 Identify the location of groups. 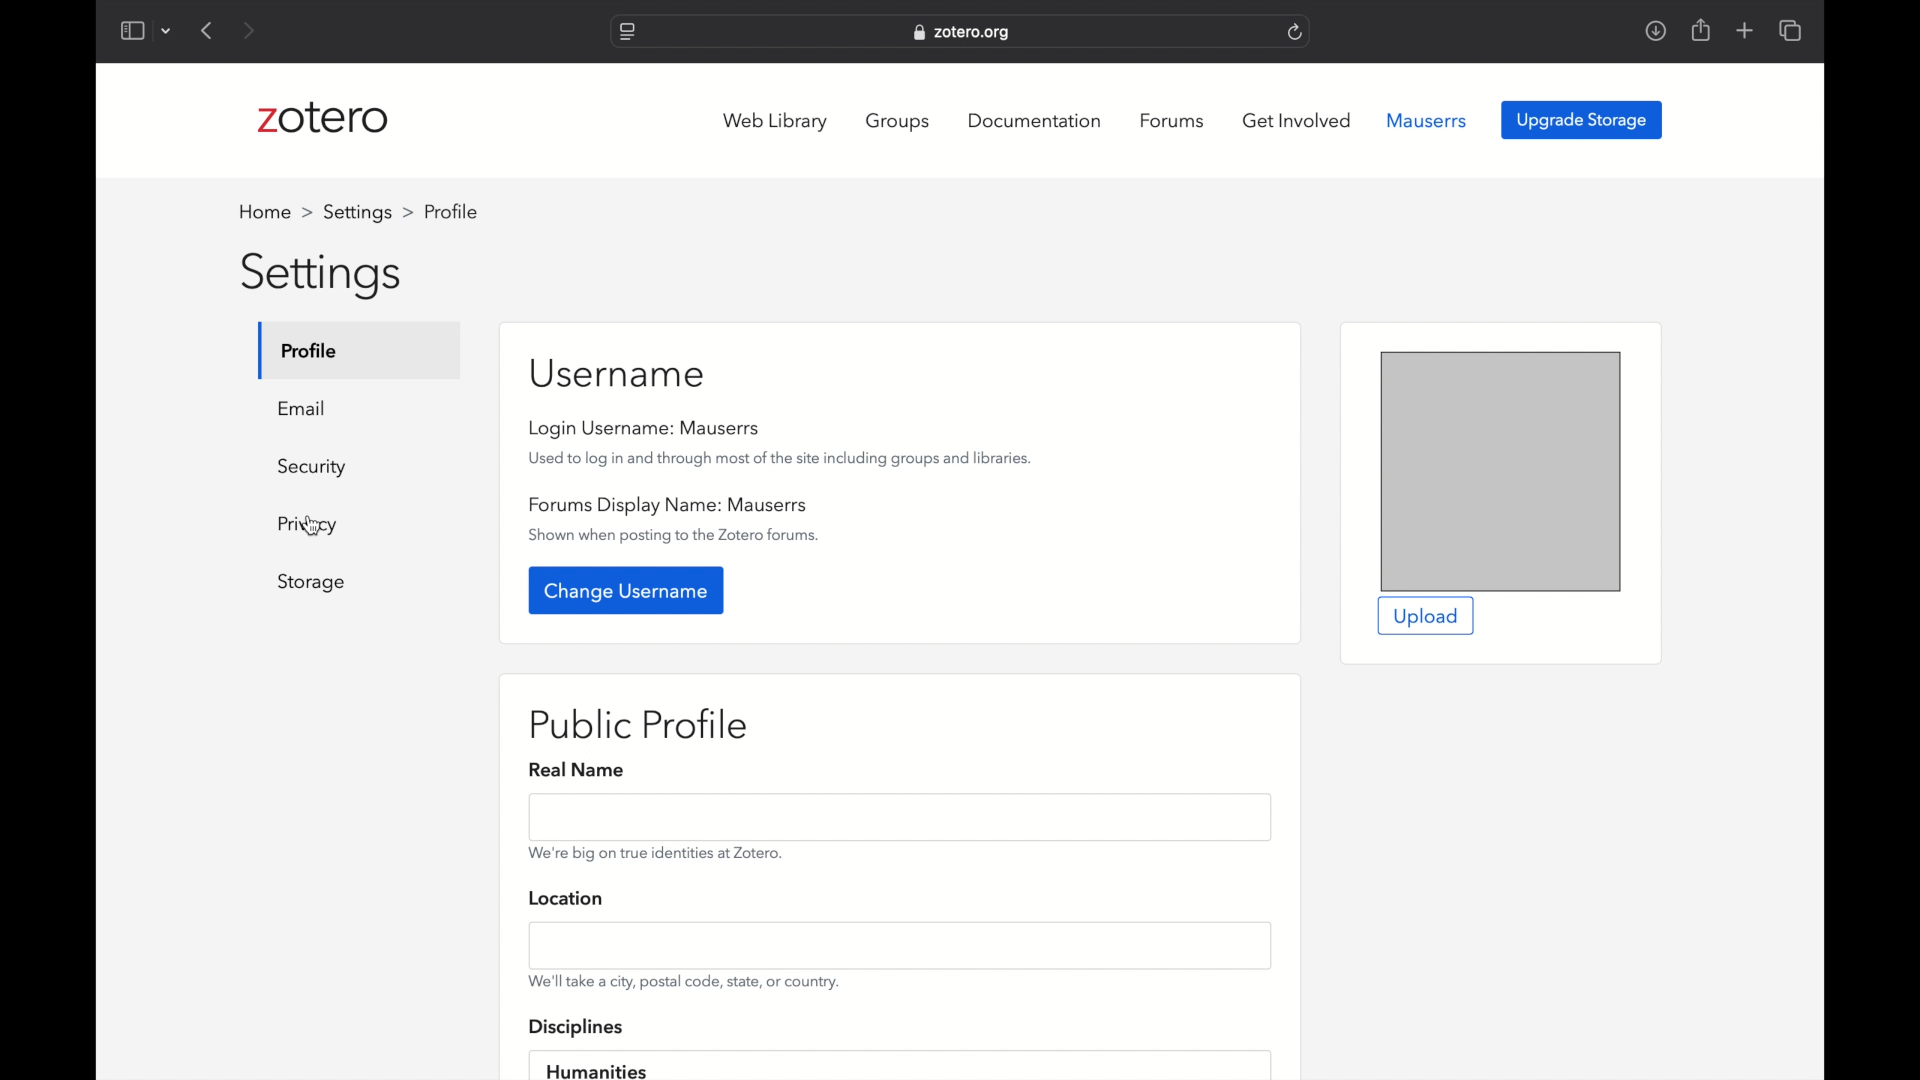
(899, 122).